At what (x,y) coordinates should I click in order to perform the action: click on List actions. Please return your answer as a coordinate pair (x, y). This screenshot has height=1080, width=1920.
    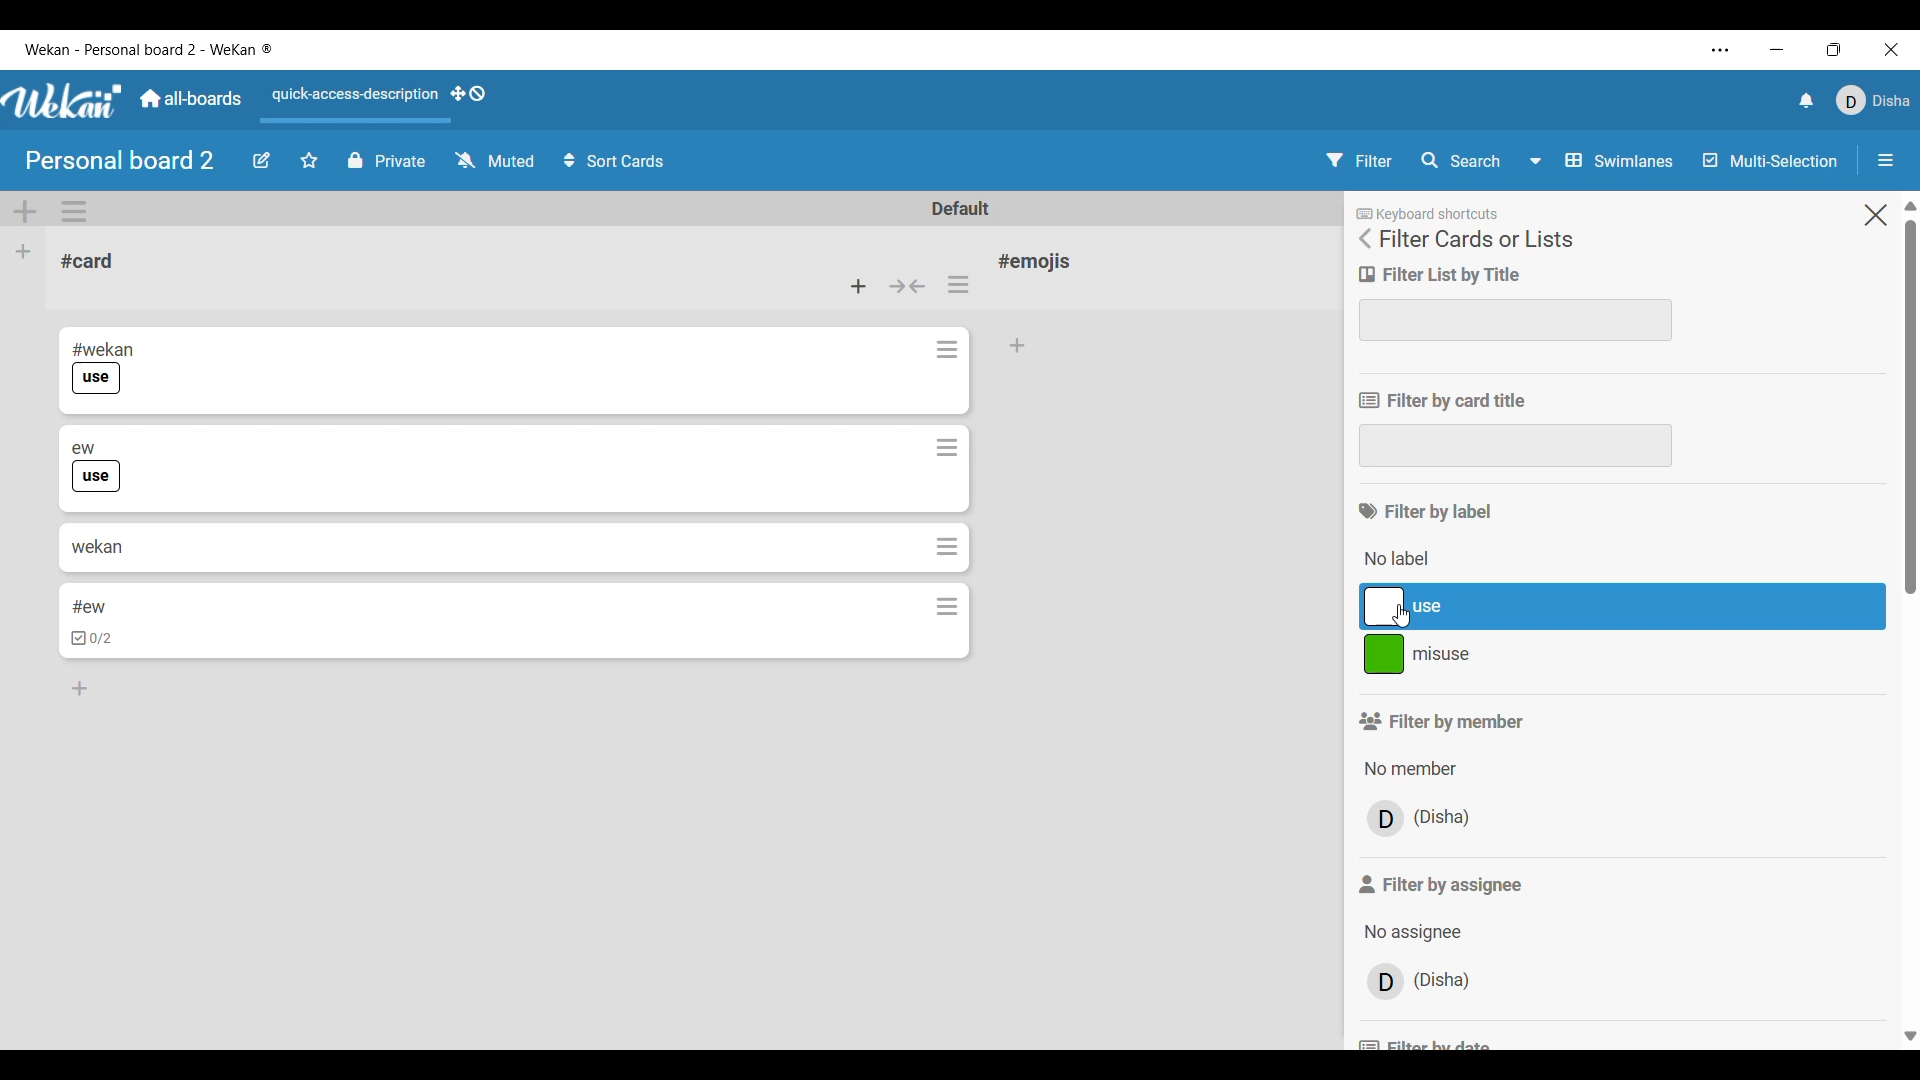
    Looking at the image, I should click on (958, 284).